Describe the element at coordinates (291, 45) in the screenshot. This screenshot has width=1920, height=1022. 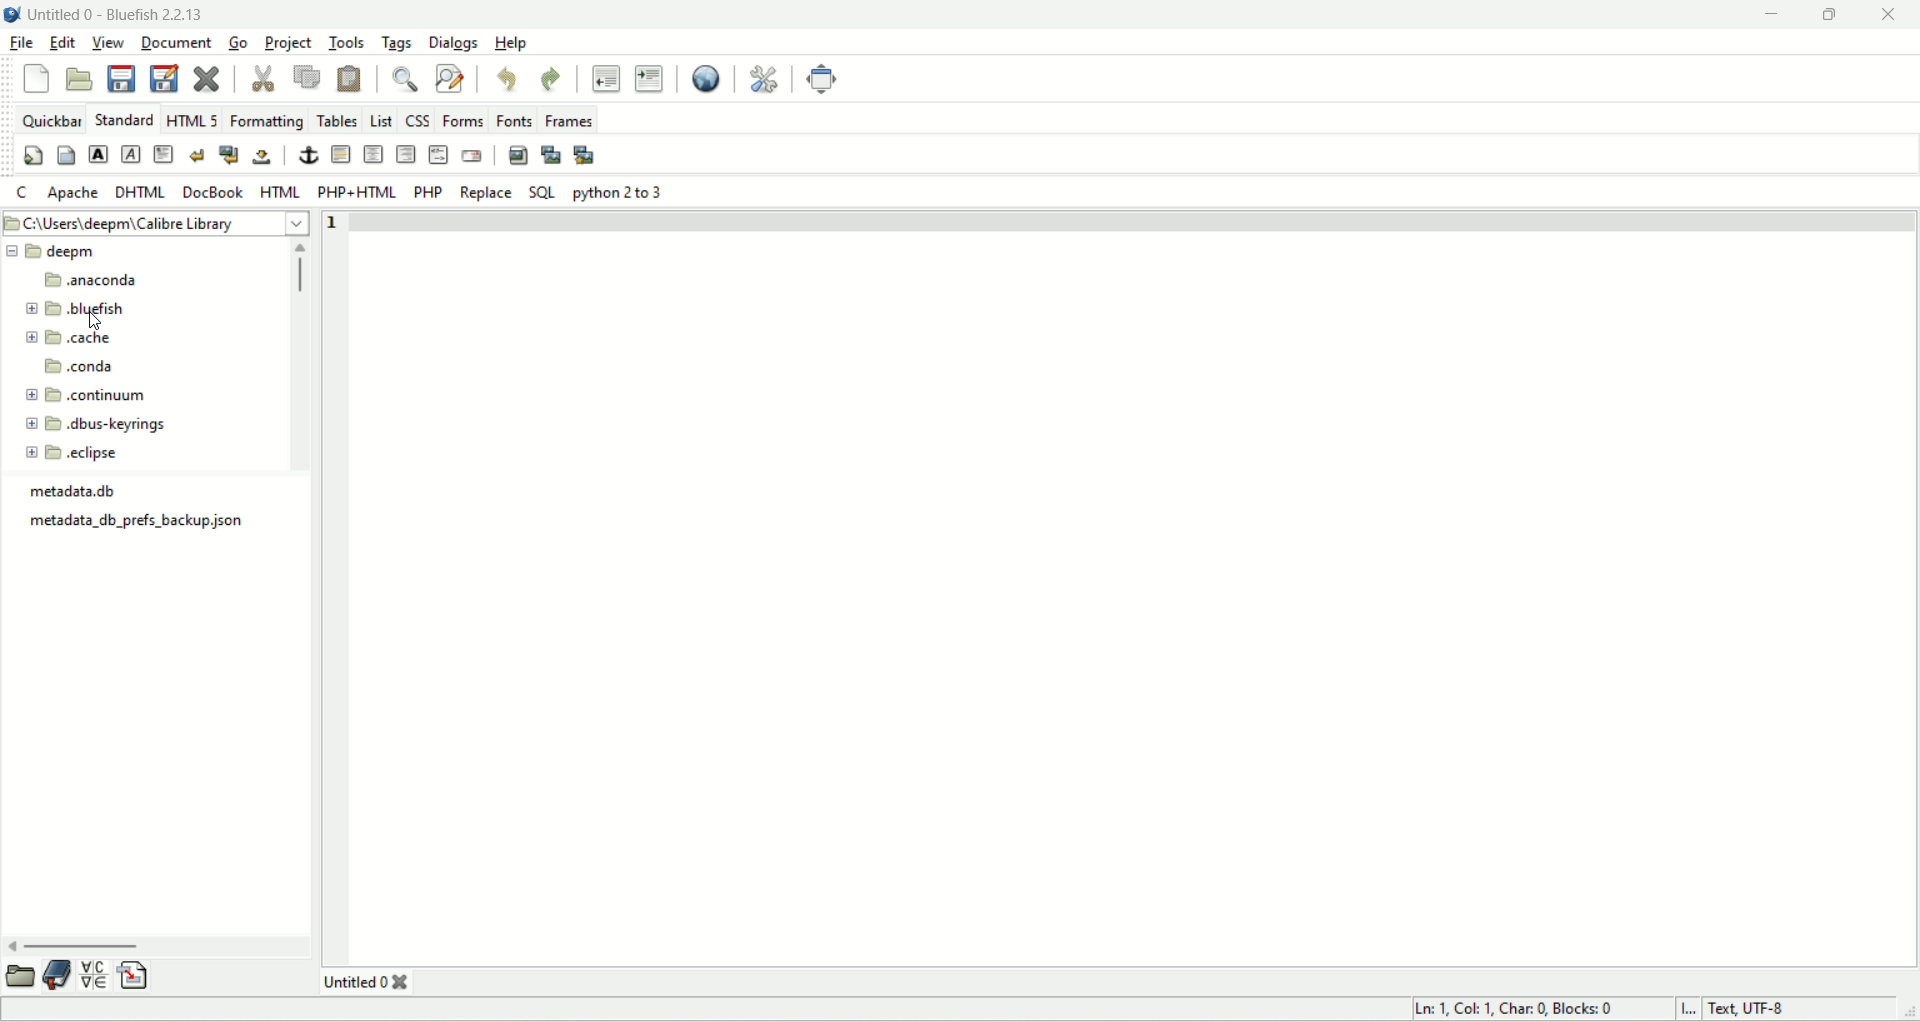
I see `project` at that location.